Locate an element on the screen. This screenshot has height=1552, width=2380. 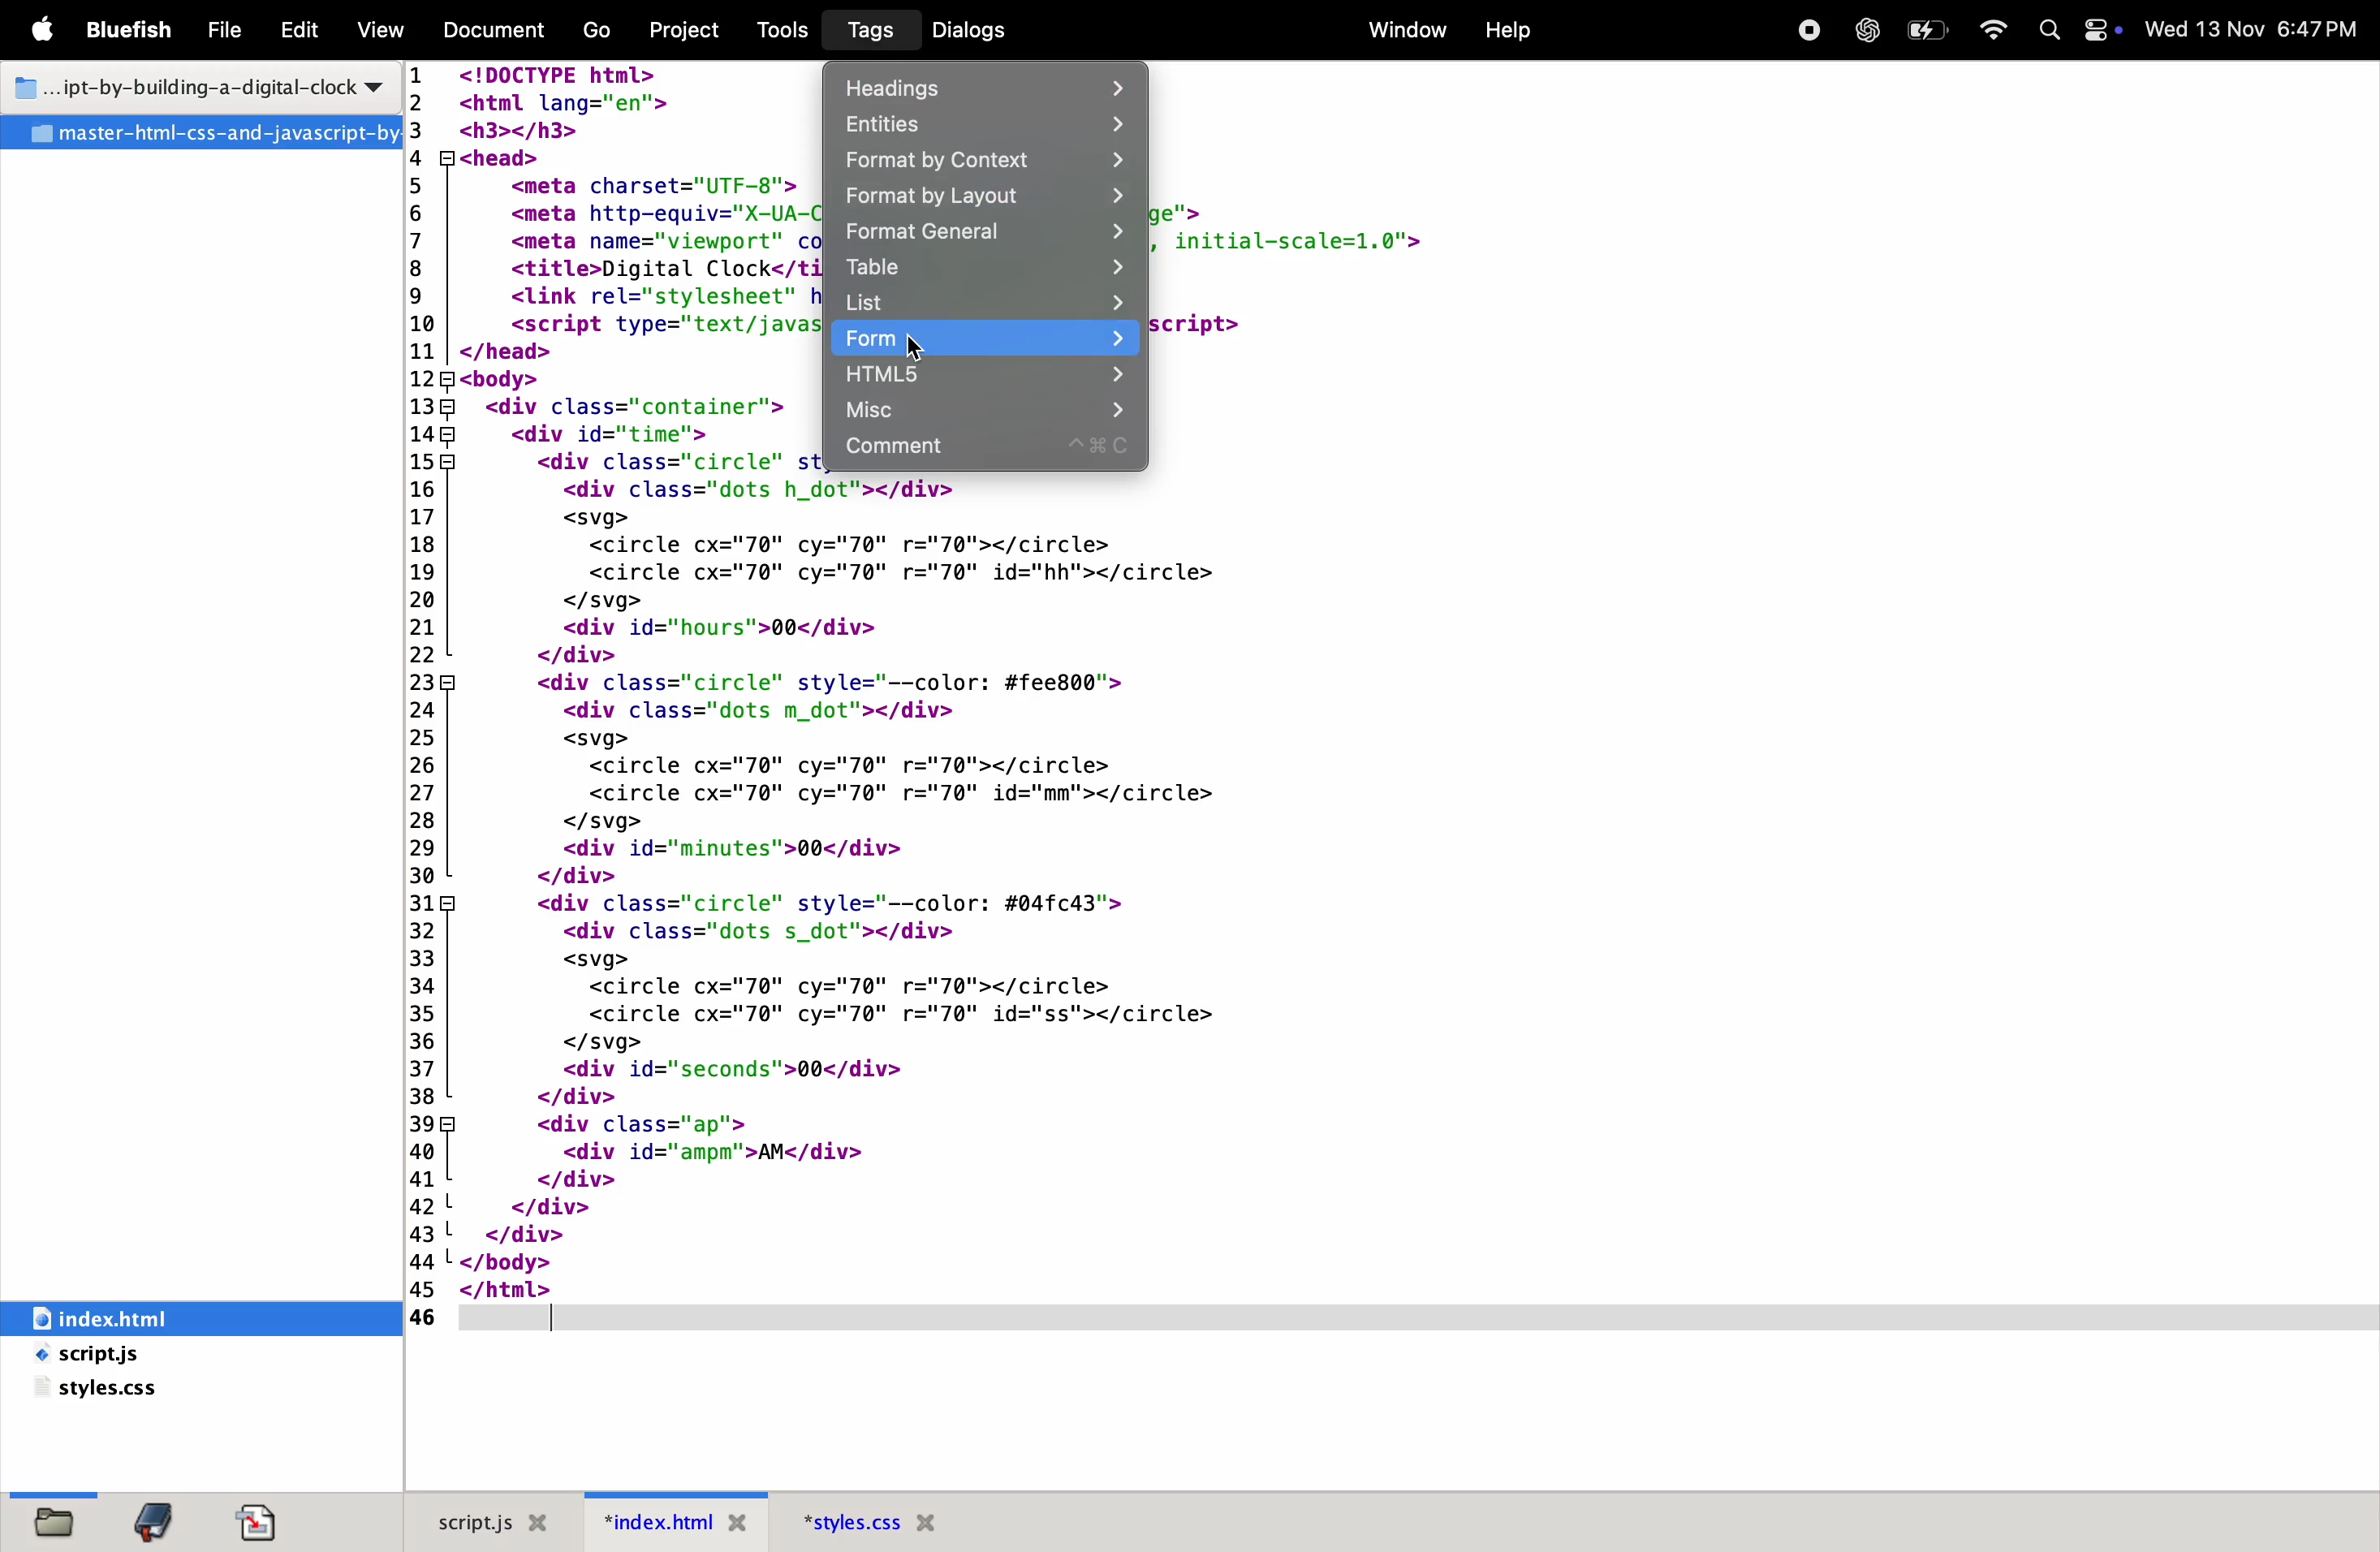
Edit is located at coordinates (301, 27).